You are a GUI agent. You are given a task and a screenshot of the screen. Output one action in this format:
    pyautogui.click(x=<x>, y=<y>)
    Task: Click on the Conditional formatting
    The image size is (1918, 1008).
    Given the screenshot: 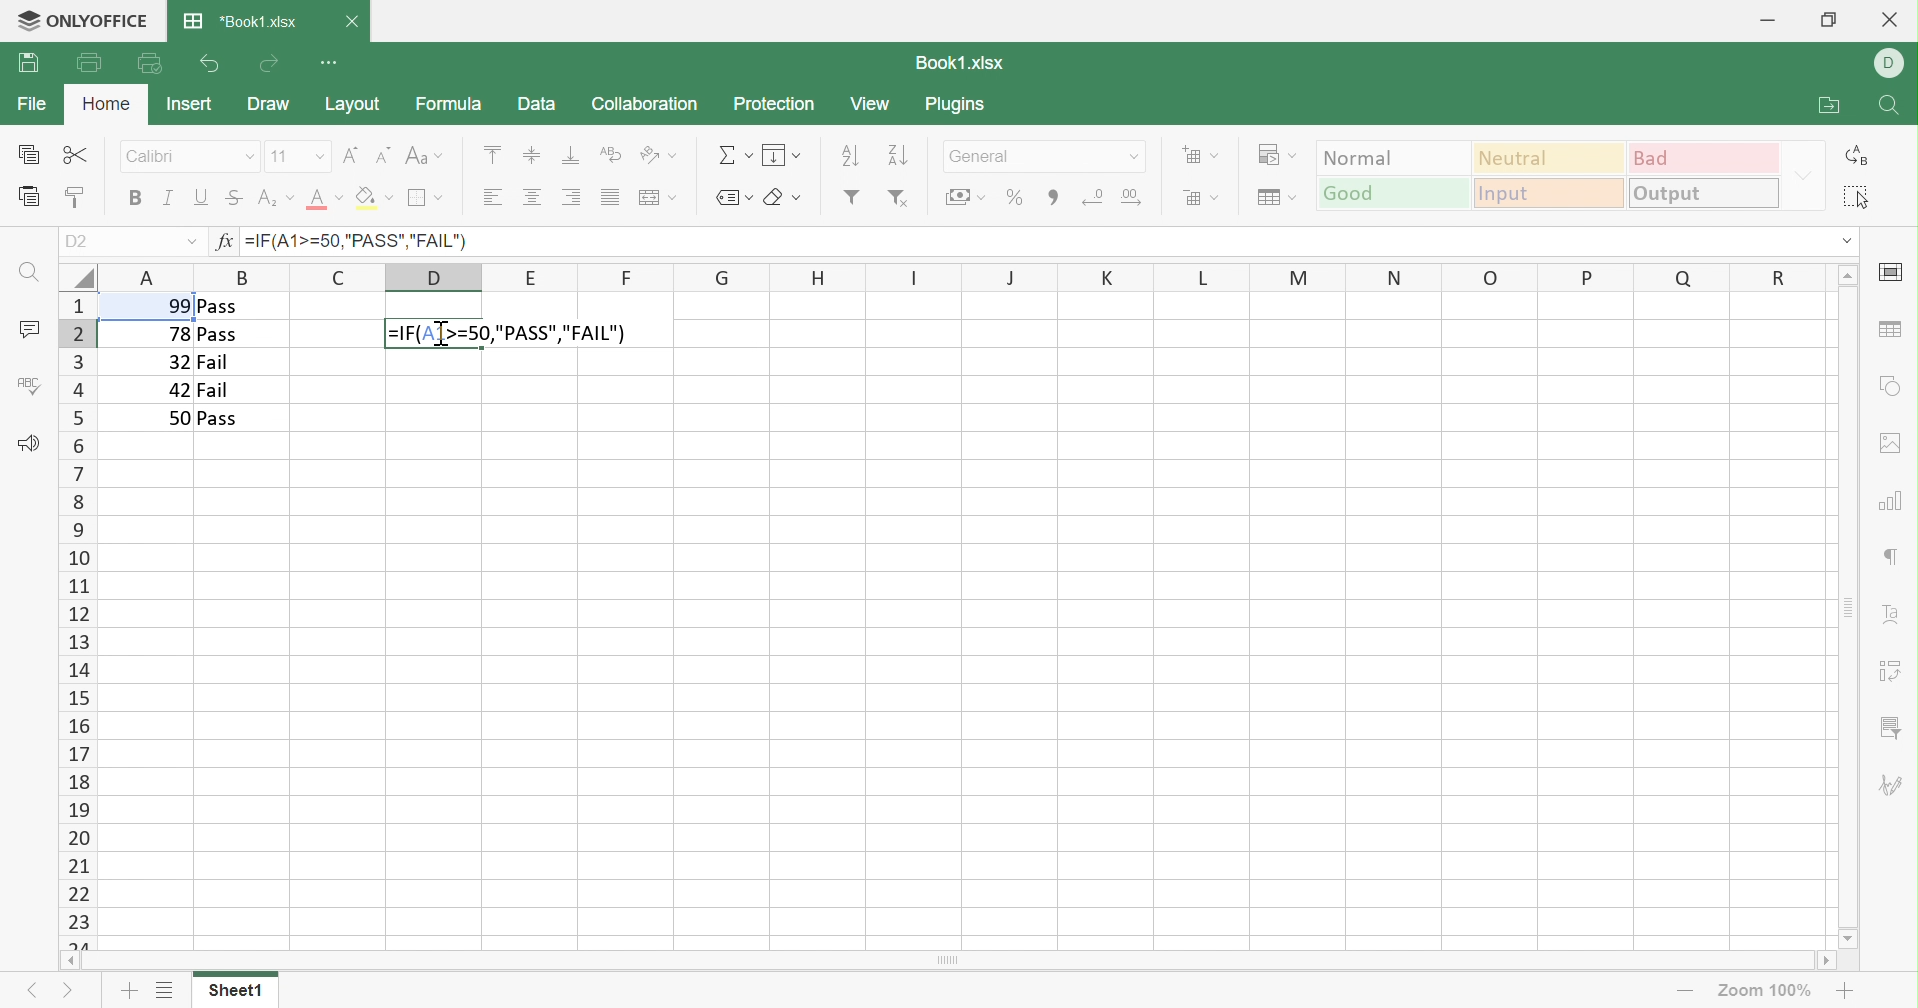 What is the action you would take?
    pyautogui.click(x=1280, y=155)
    